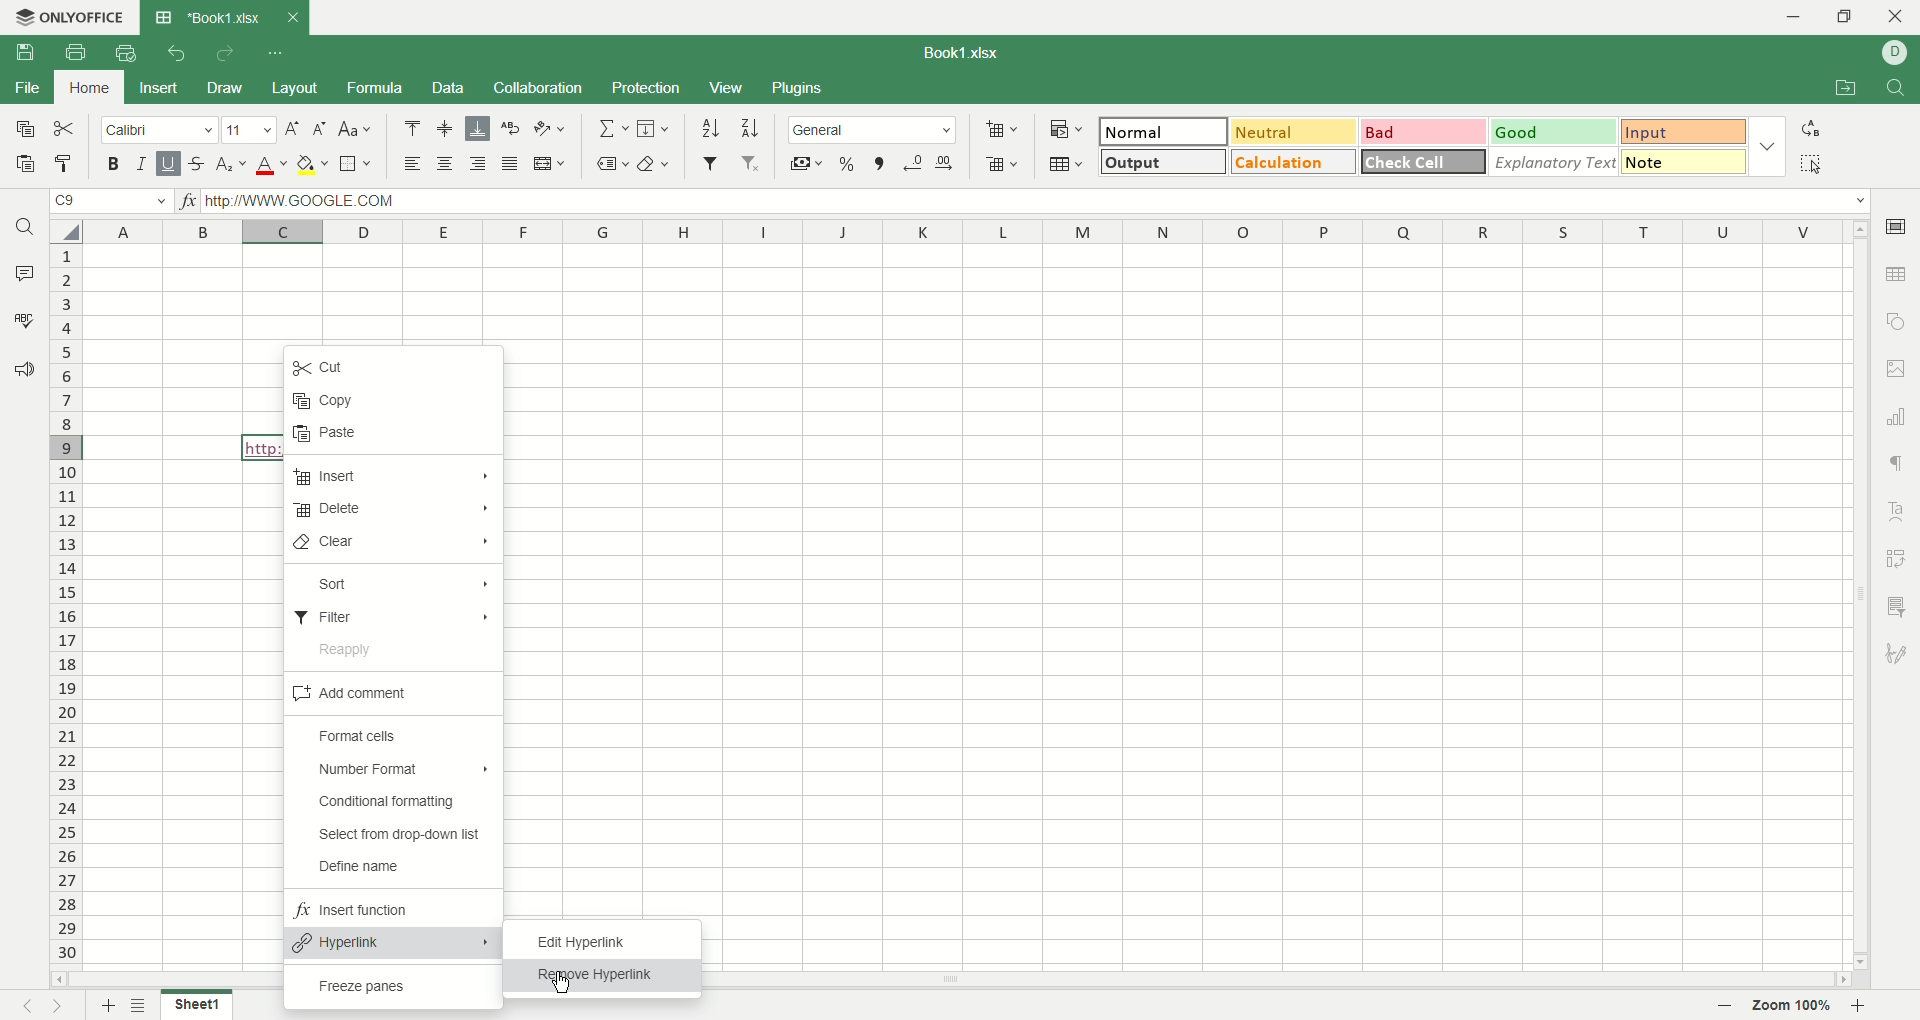 This screenshot has height=1020, width=1920. Describe the element at coordinates (65, 603) in the screenshot. I see `row number` at that location.